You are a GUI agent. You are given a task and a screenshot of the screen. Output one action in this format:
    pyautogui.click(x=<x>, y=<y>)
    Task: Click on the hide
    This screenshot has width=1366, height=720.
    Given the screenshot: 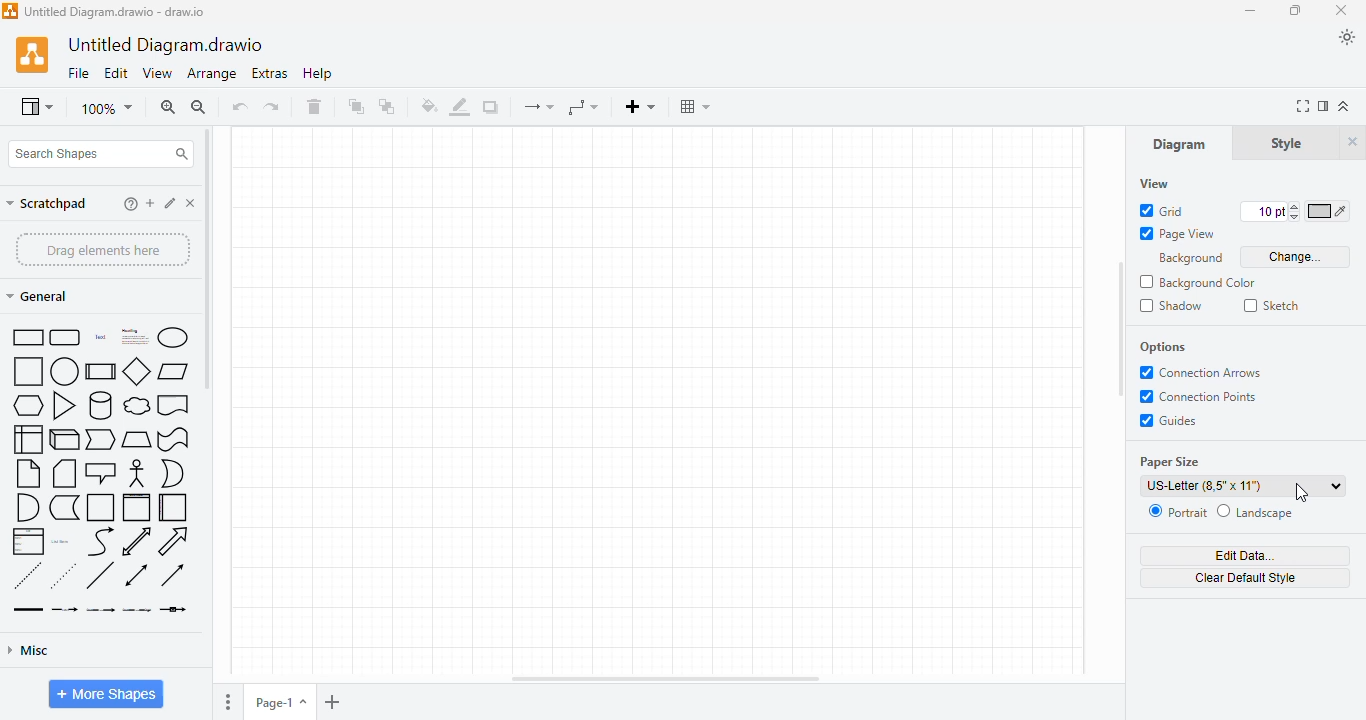 What is the action you would take?
    pyautogui.click(x=1353, y=142)
    